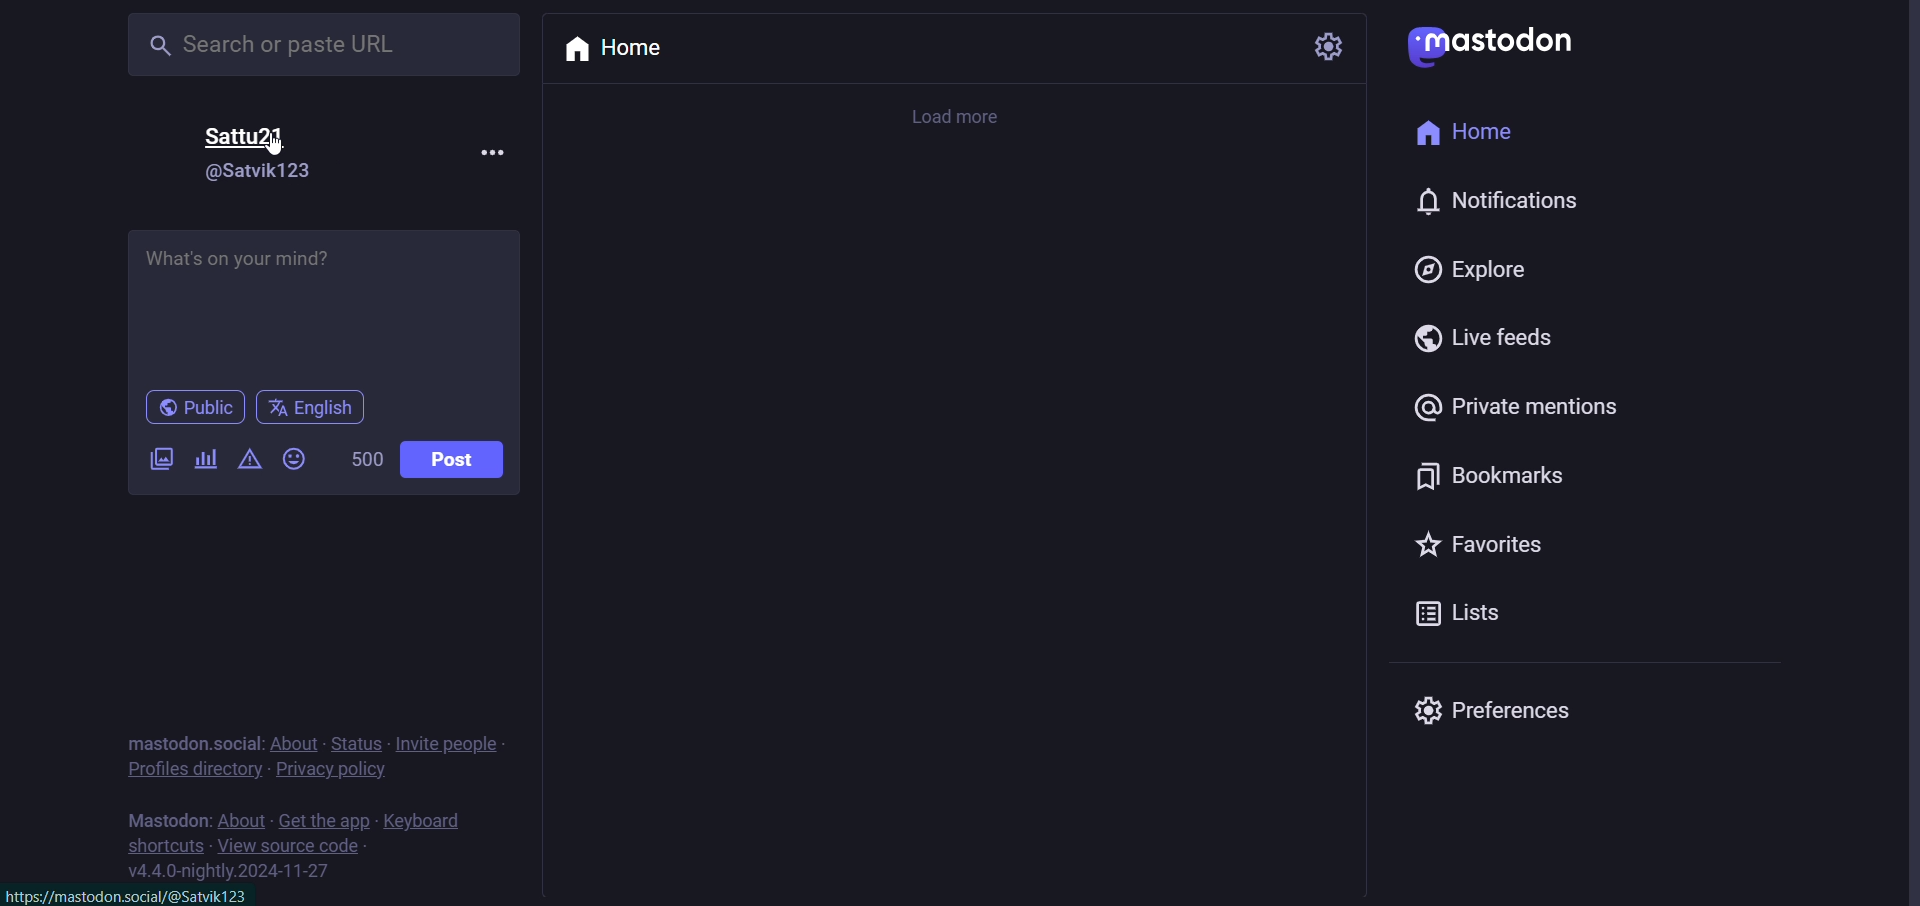 The image size is (1920, 906). I want to click on notifications, so click(1490, 199).